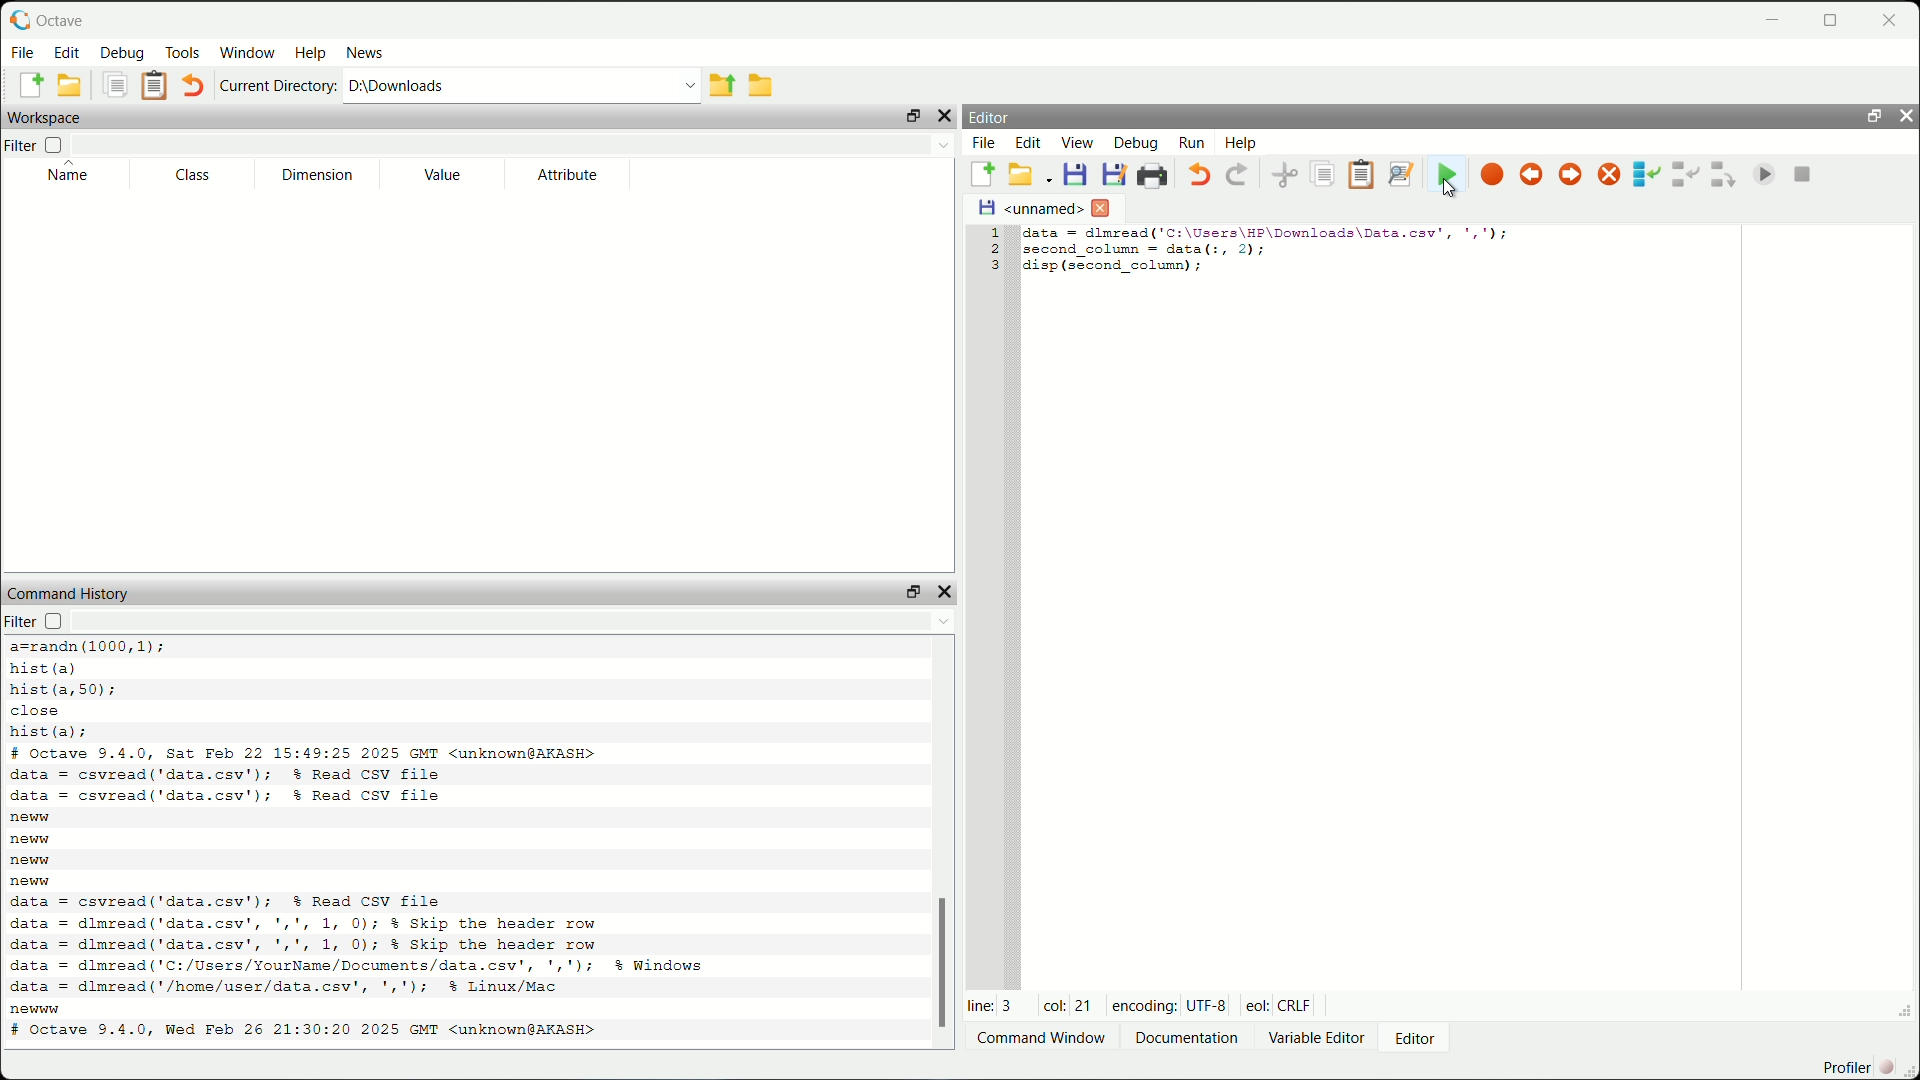 The width and height of the screenshot is (1920, 1080). What do you see at coordinates (1901, 1011) in the screenshot?
I see `expand` at bounding box center [1901, 1011].